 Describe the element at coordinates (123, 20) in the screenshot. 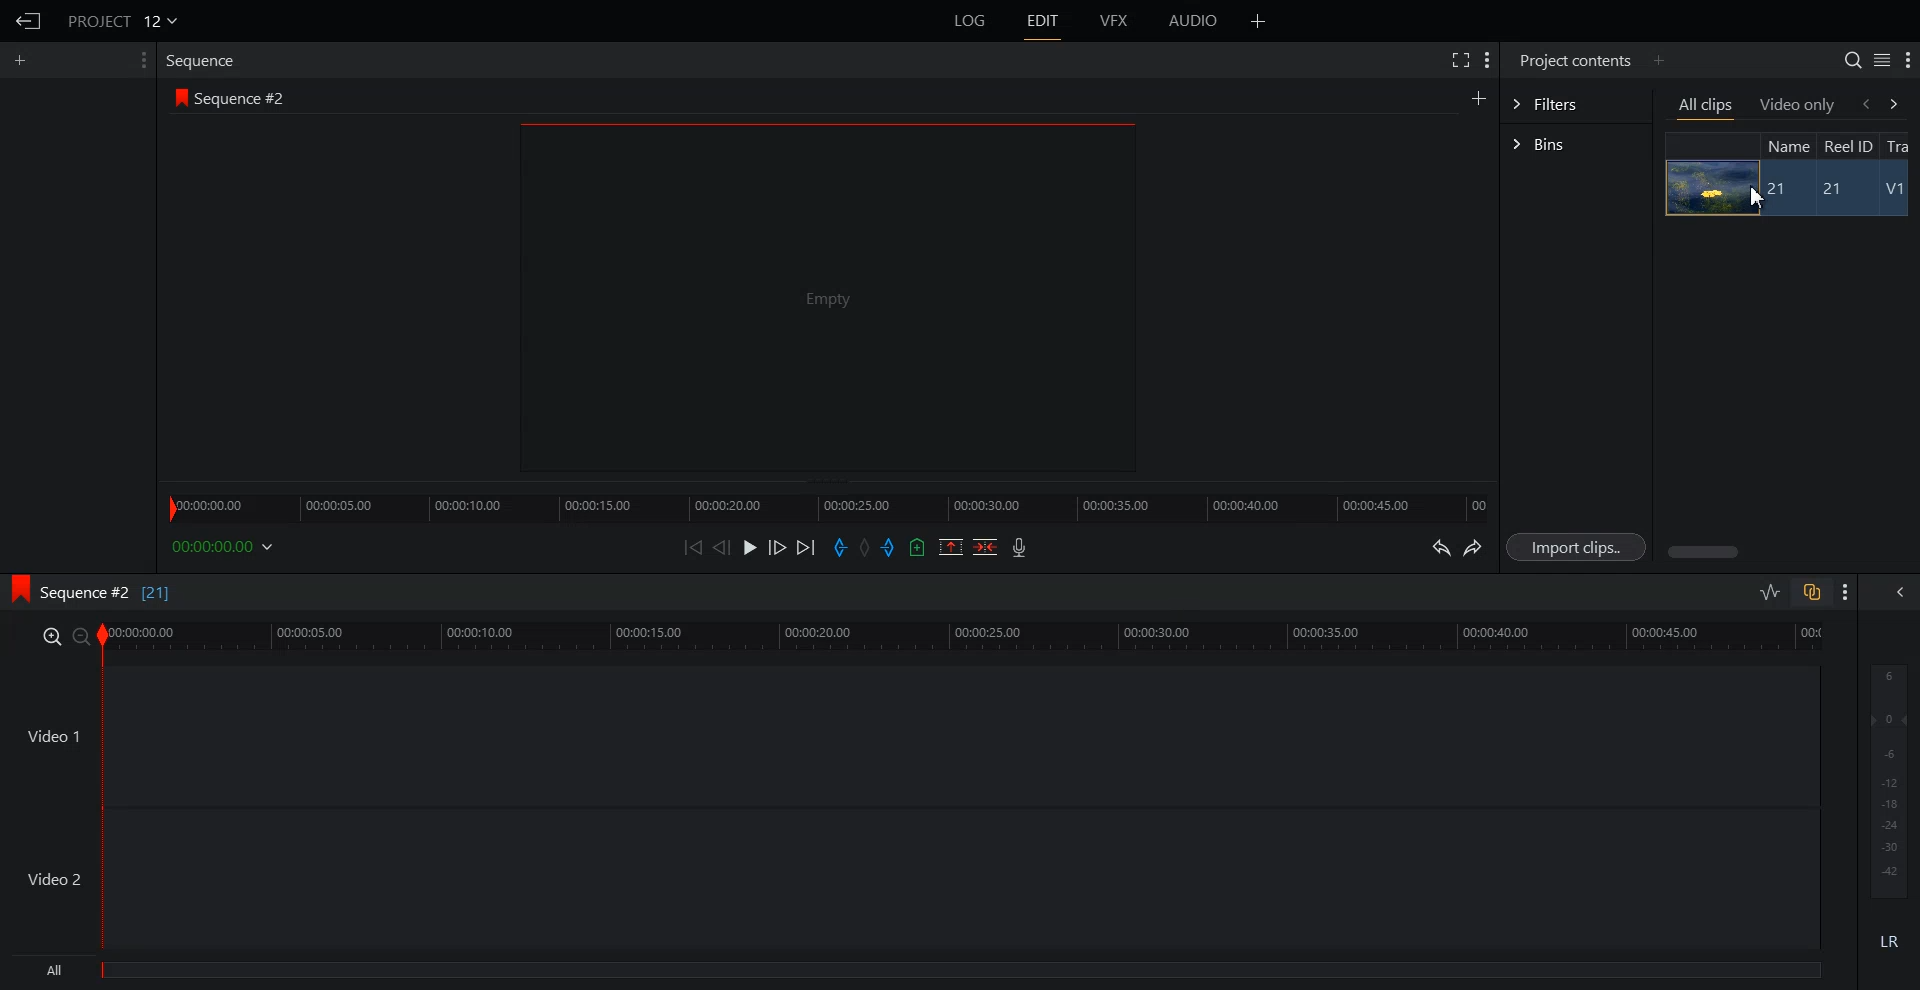

I see `PROJECT 12` at that location.